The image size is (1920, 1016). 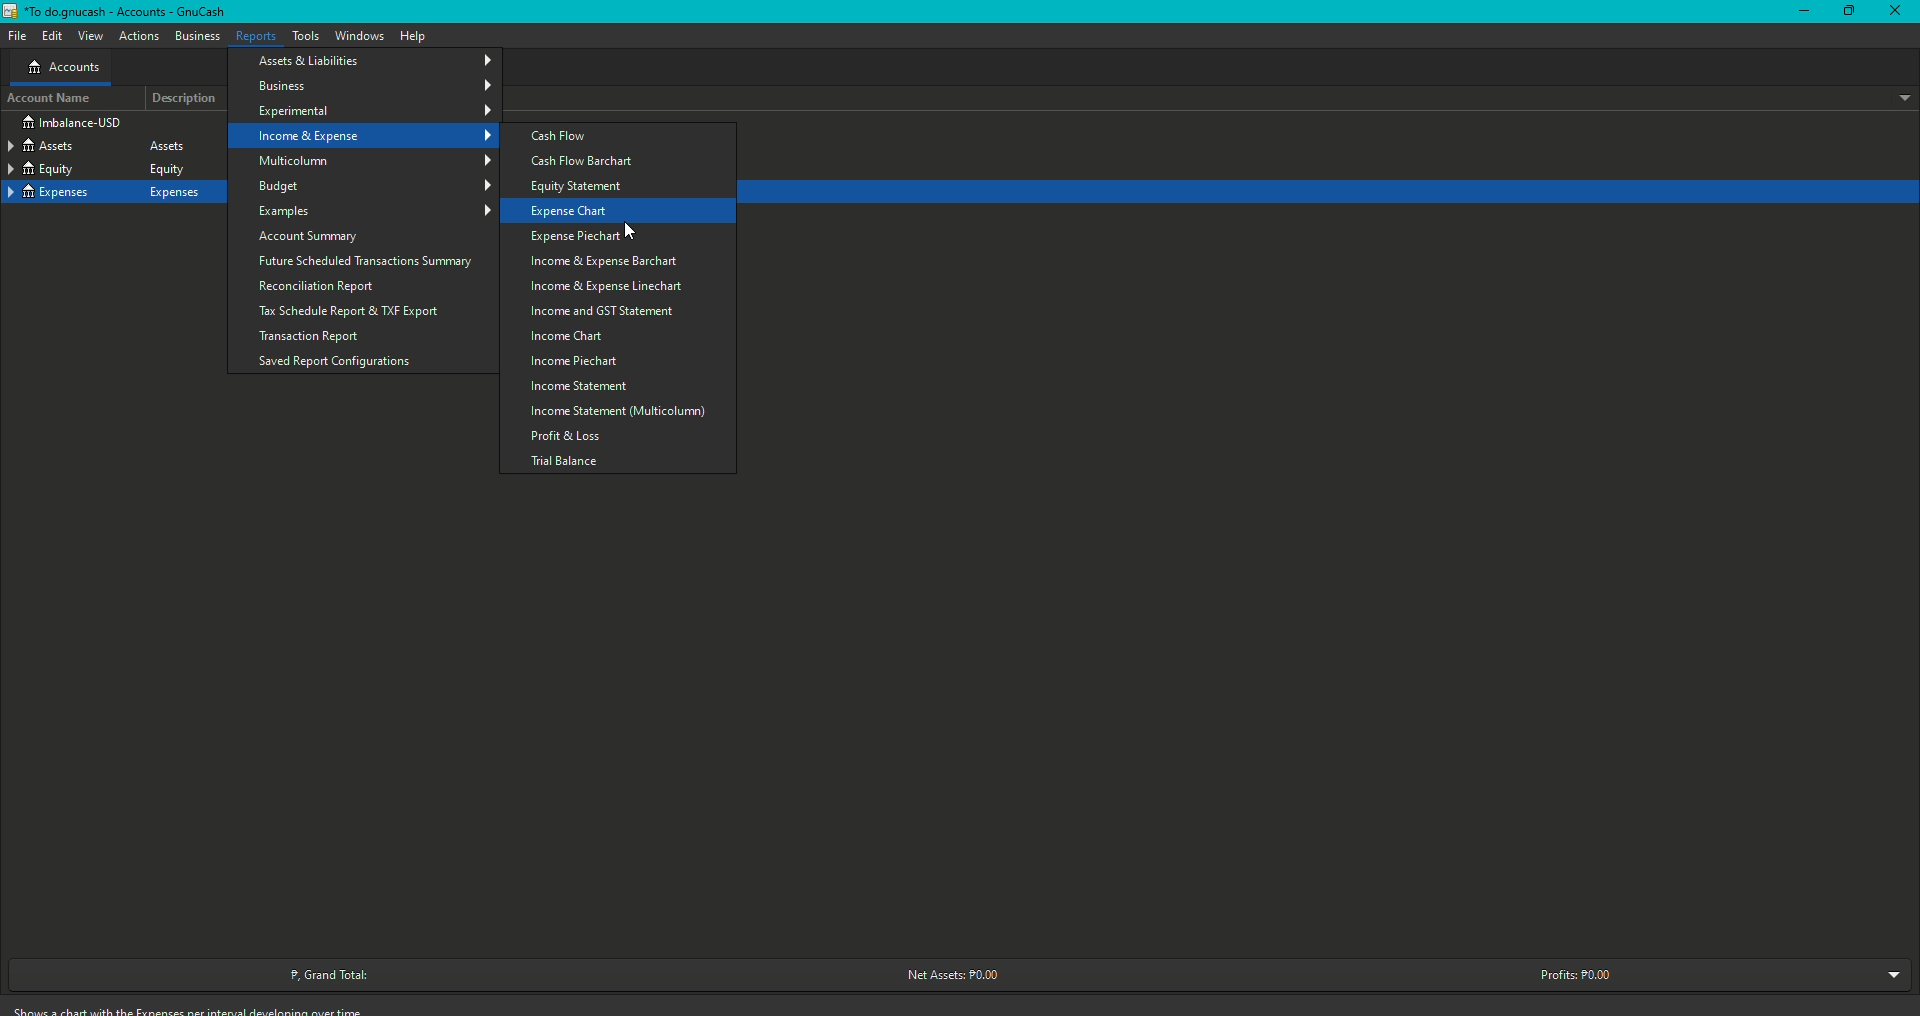 I want to click on Expense Chart, so click(x=567, y=212).